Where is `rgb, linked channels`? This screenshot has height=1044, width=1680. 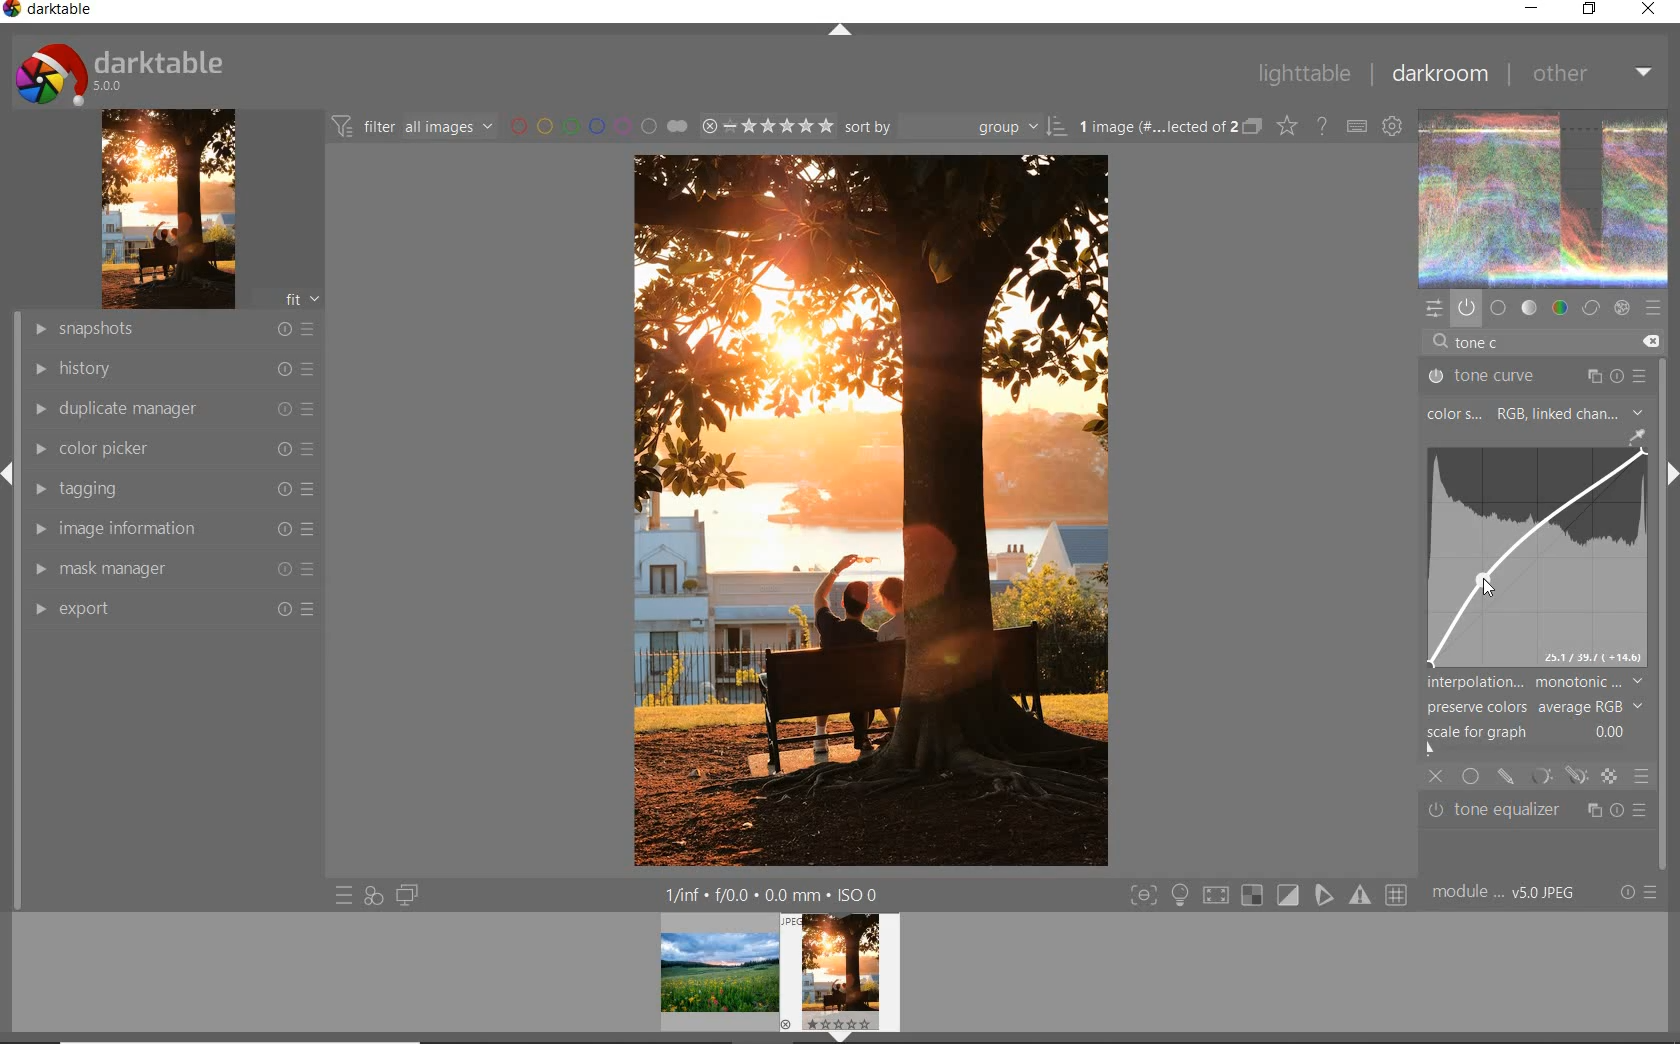 rgb, linked channels is located at coordinates (1572, 413).